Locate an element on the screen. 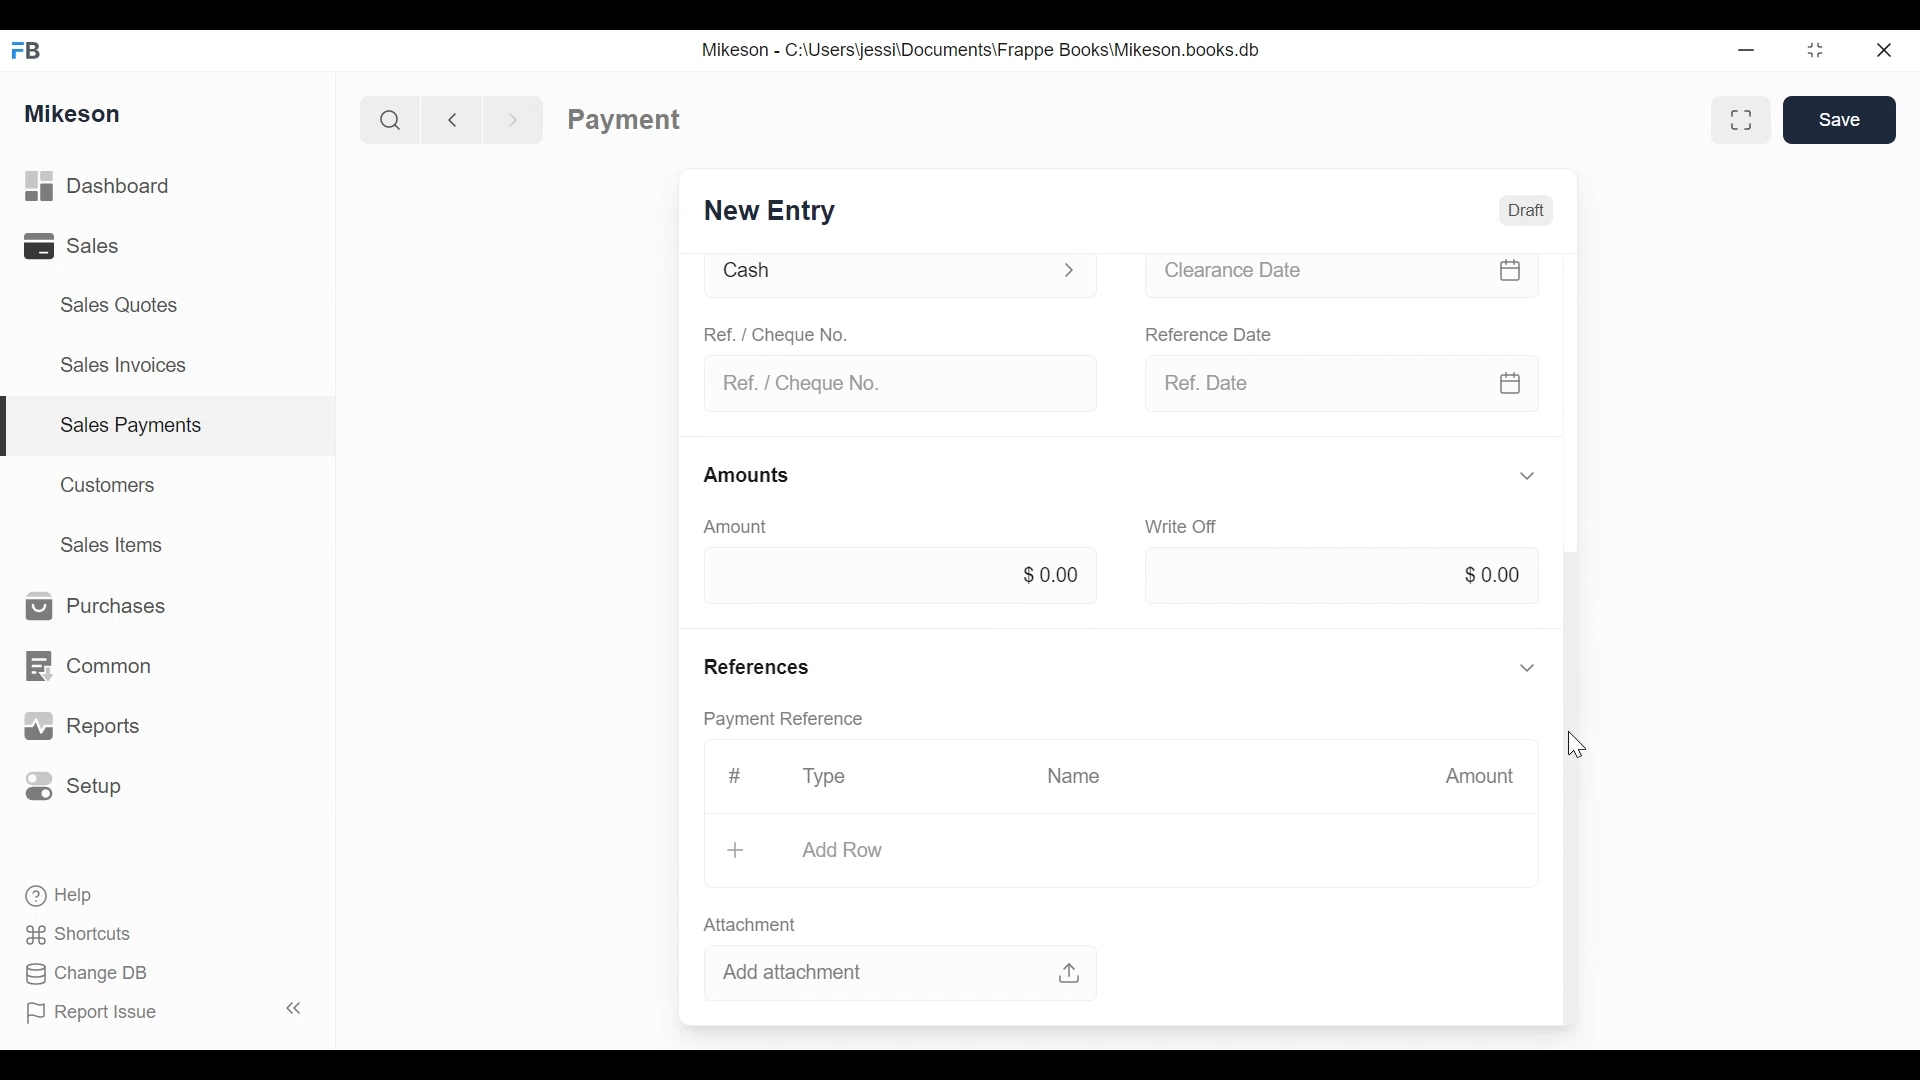 Image resolution: width=1920 pixels, height=1080 pixels. FB is located at coordinates (32, 47).